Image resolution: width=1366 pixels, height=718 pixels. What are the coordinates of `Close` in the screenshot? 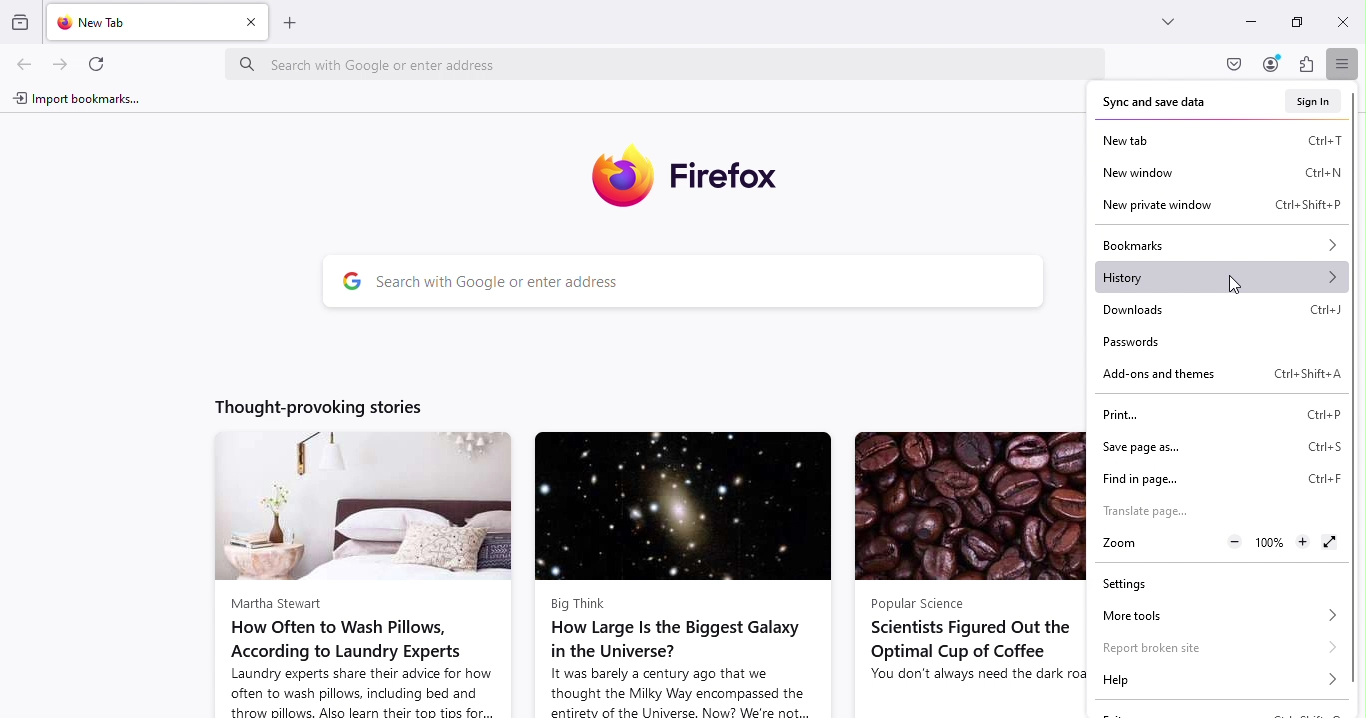 It's located at (1345, 18).